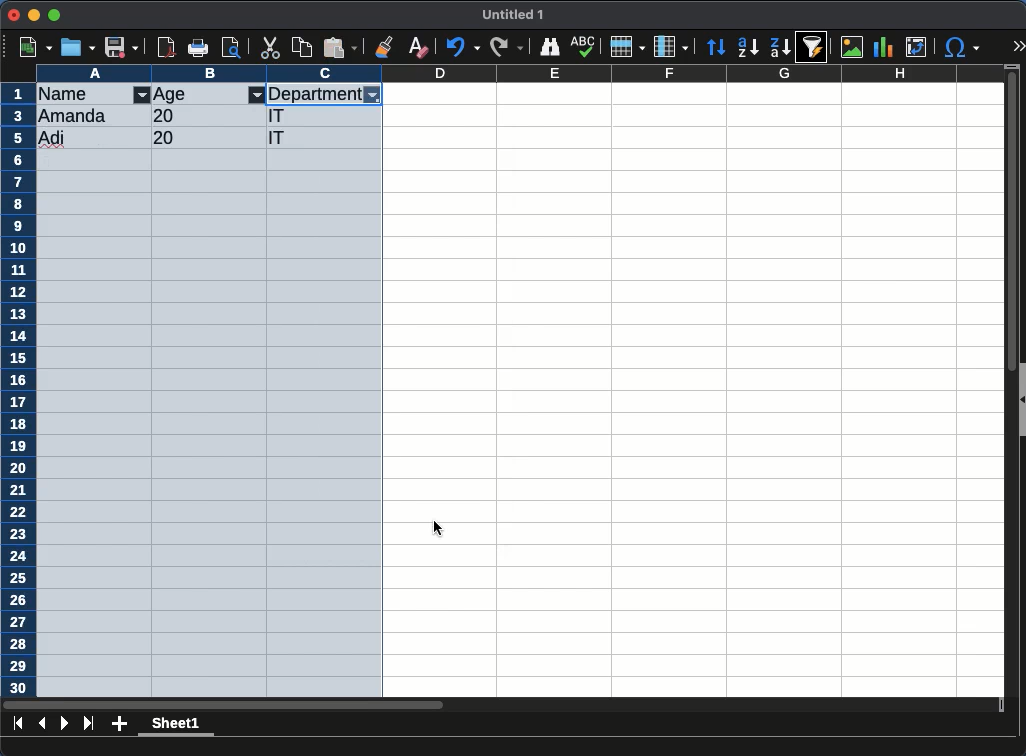 Image resolution: width=1026 pixels, height=756 pixels. Describe the element at coordinates (18, 723) in the screenshot. I see `first sheet` at that location.